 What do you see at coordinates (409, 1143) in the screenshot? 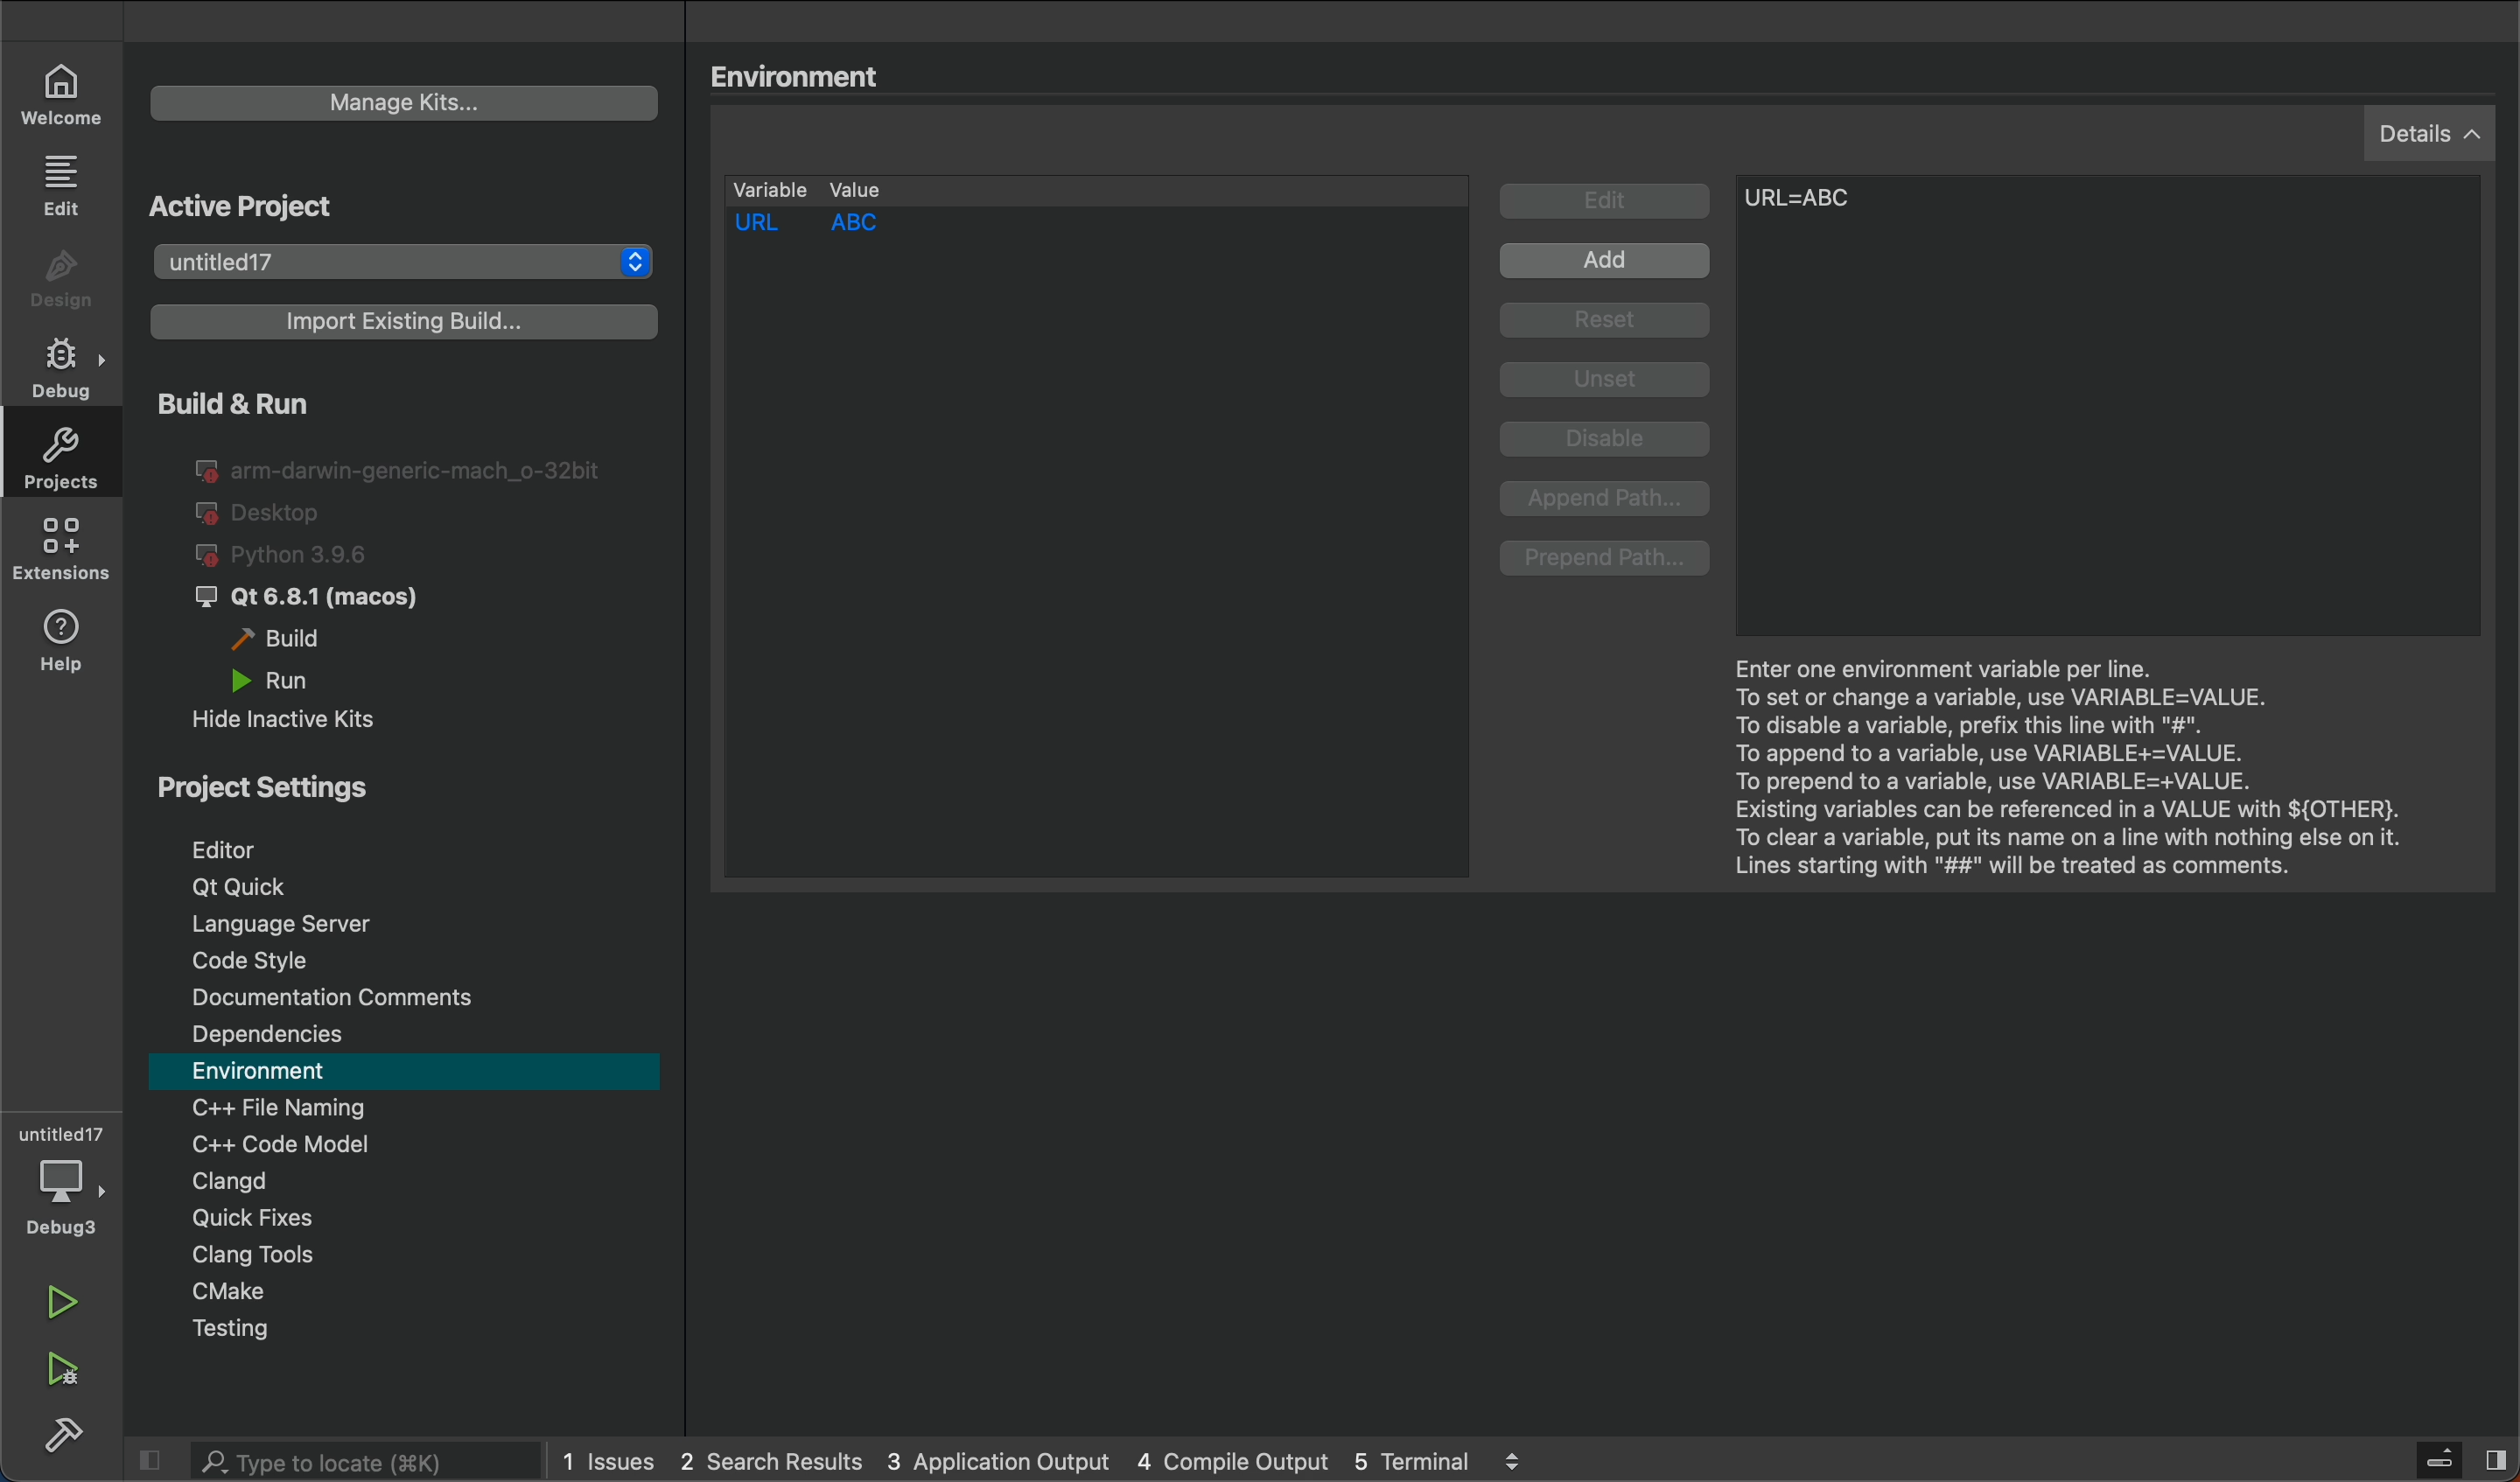
I see `code modal` at bounding box center [409, 1143].